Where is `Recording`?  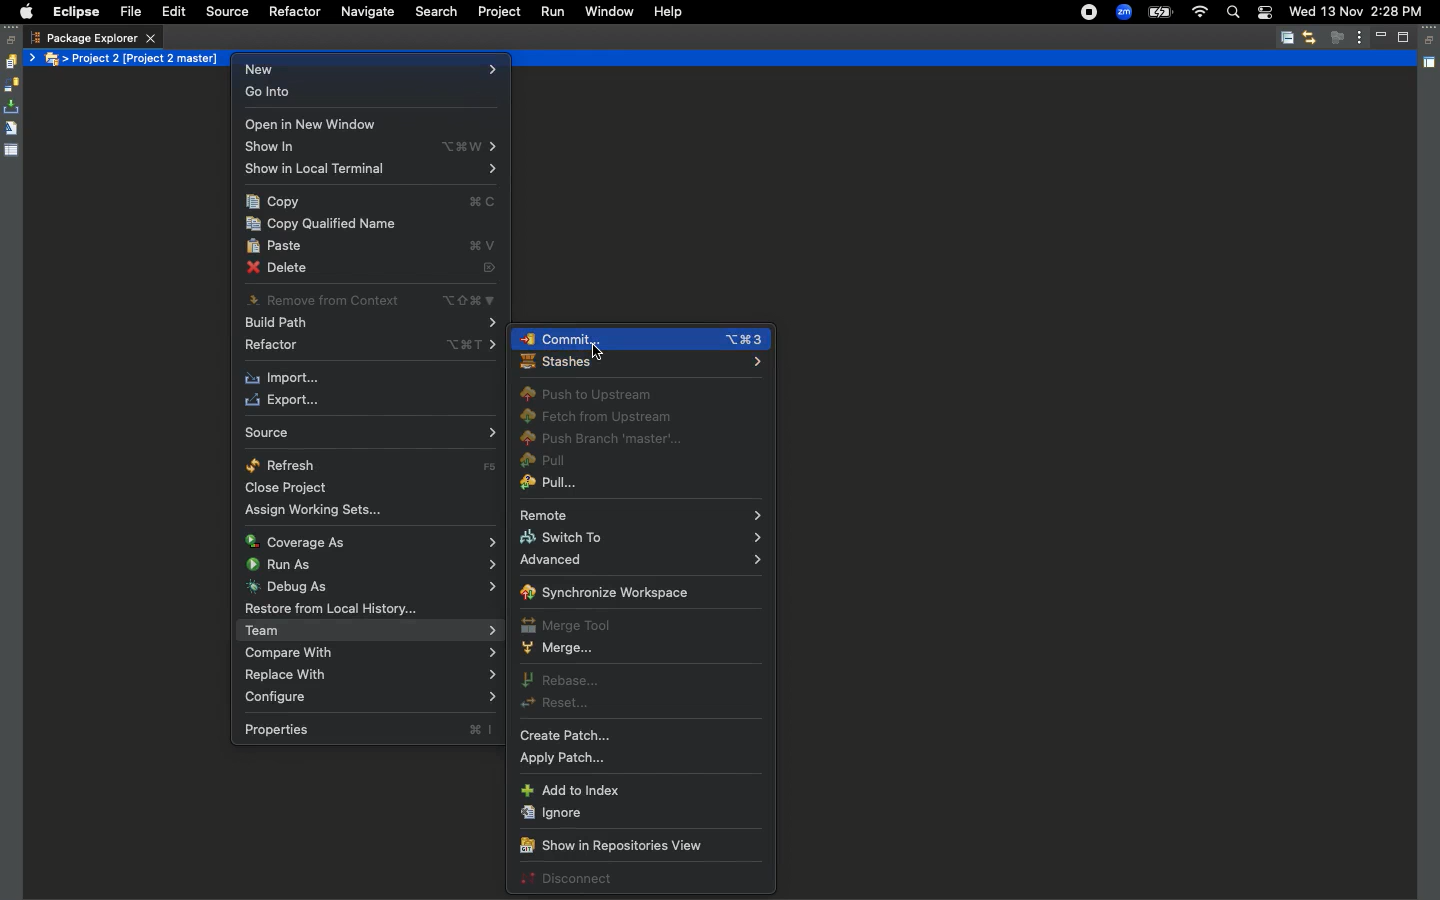 Recording is located at coordinates (1090, 12).